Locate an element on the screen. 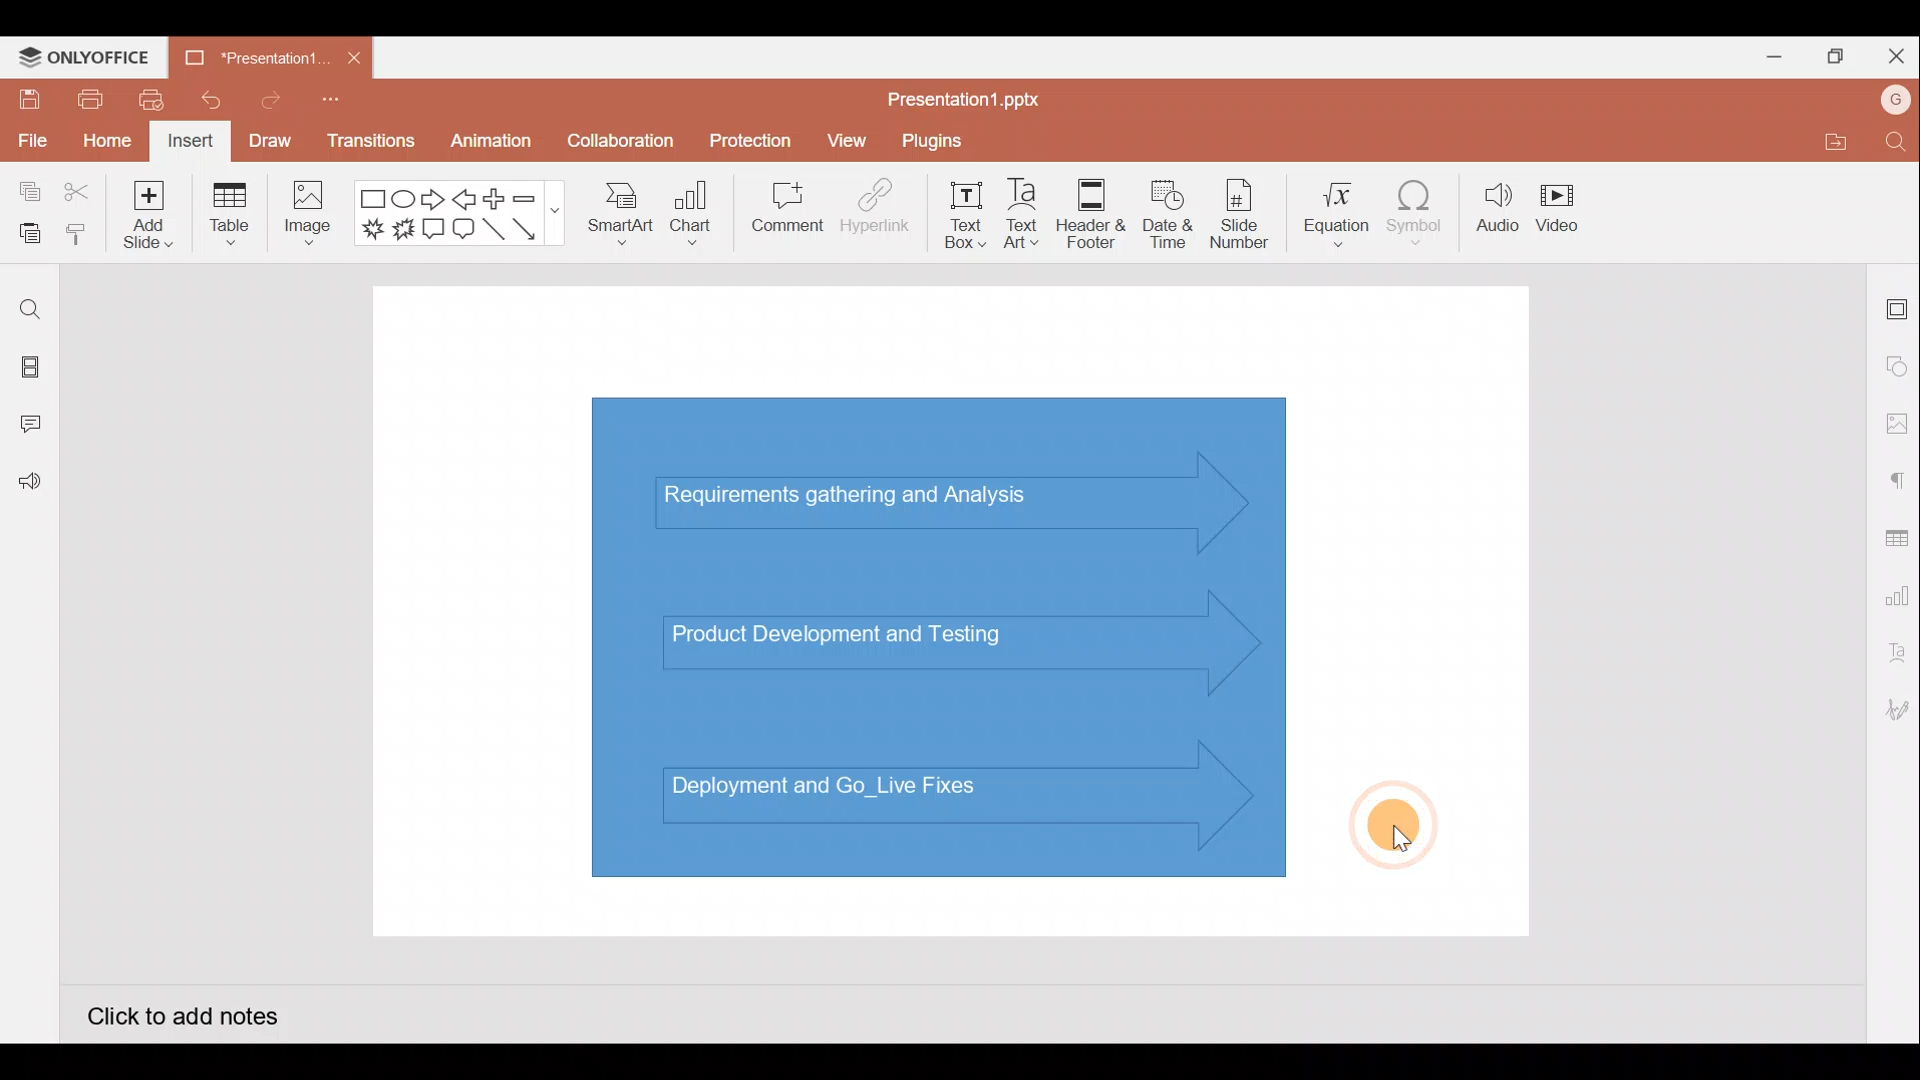 The image size is (1920, 1080). Draw is located at coordinates (269, 140).